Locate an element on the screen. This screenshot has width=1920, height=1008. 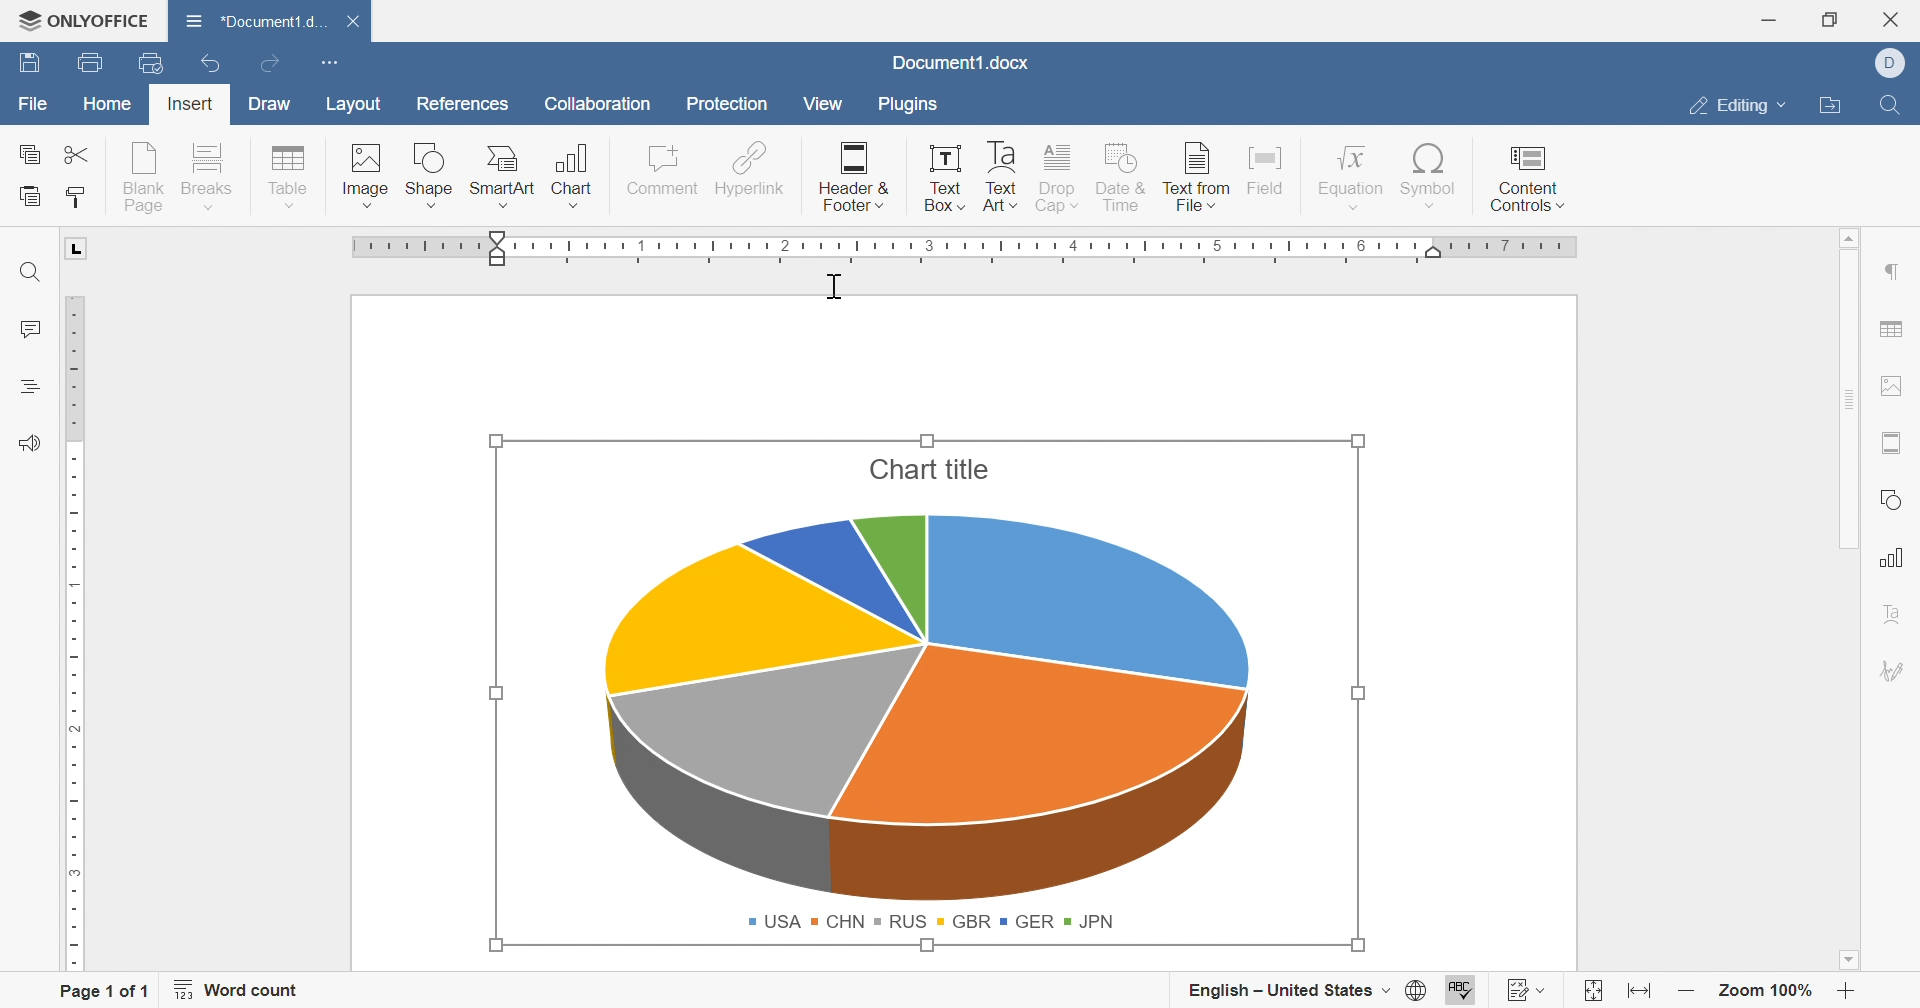
Open File location is located at coordinates (1834, 106).